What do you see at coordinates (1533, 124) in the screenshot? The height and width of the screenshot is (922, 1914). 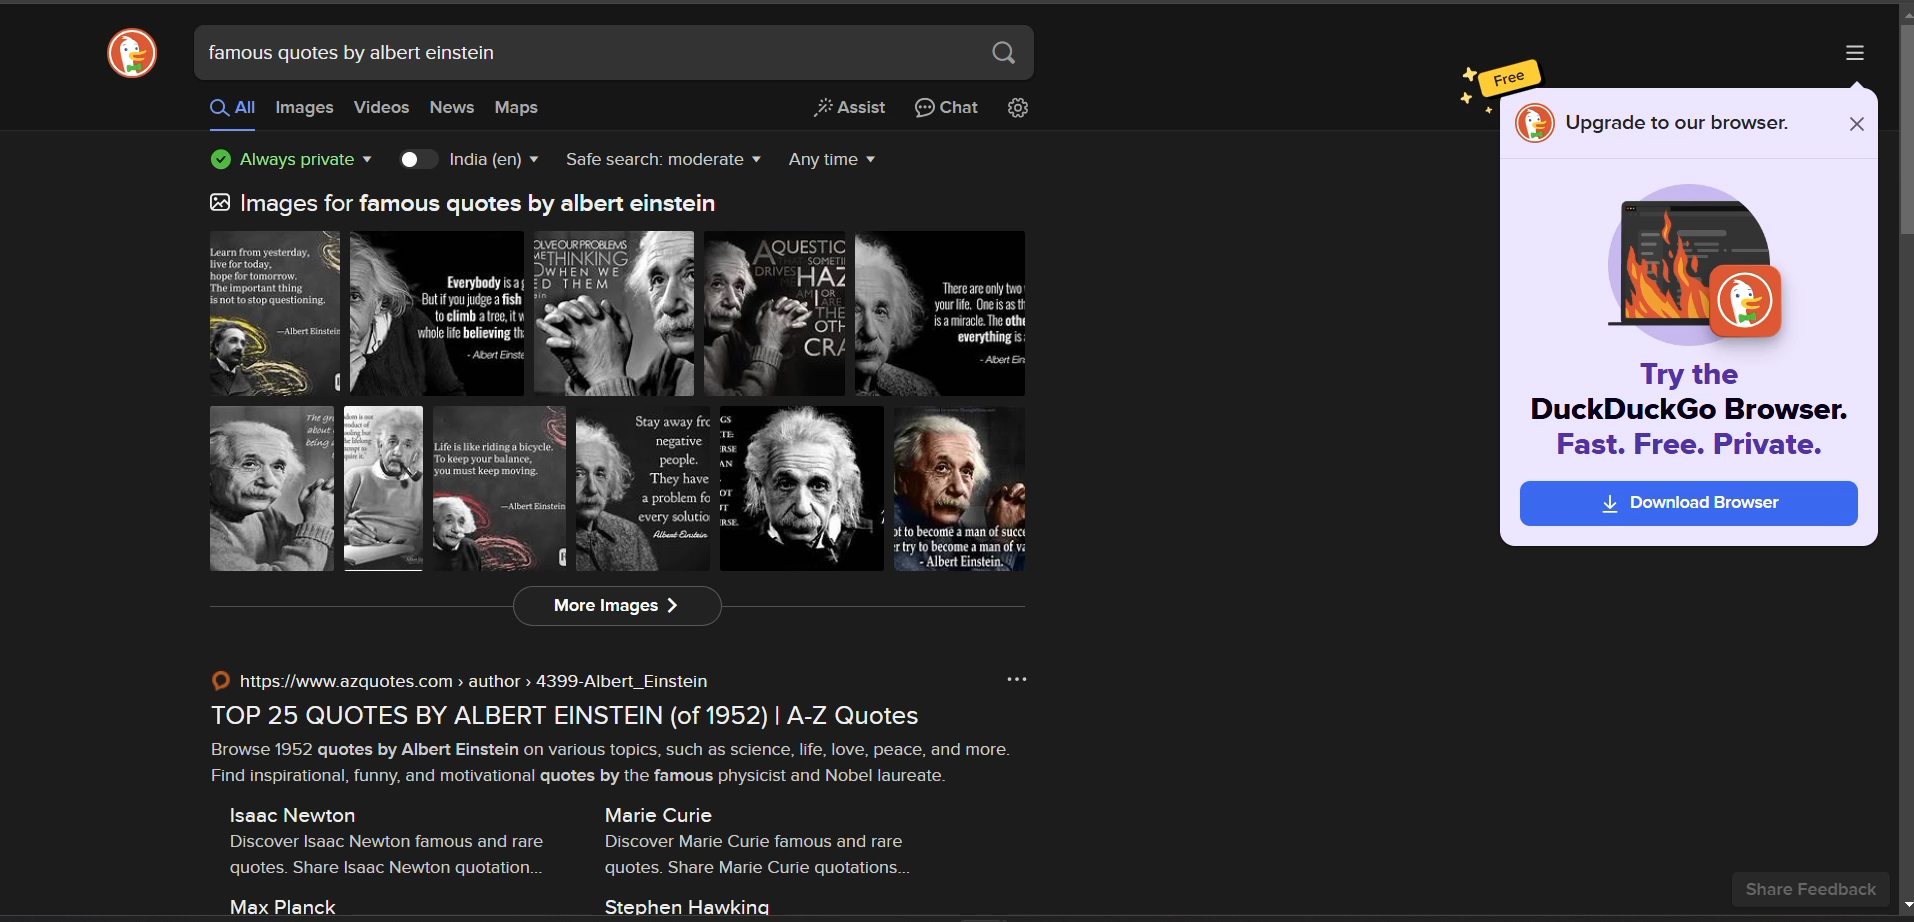 I see `logo` at bounding box center [1533, 124].